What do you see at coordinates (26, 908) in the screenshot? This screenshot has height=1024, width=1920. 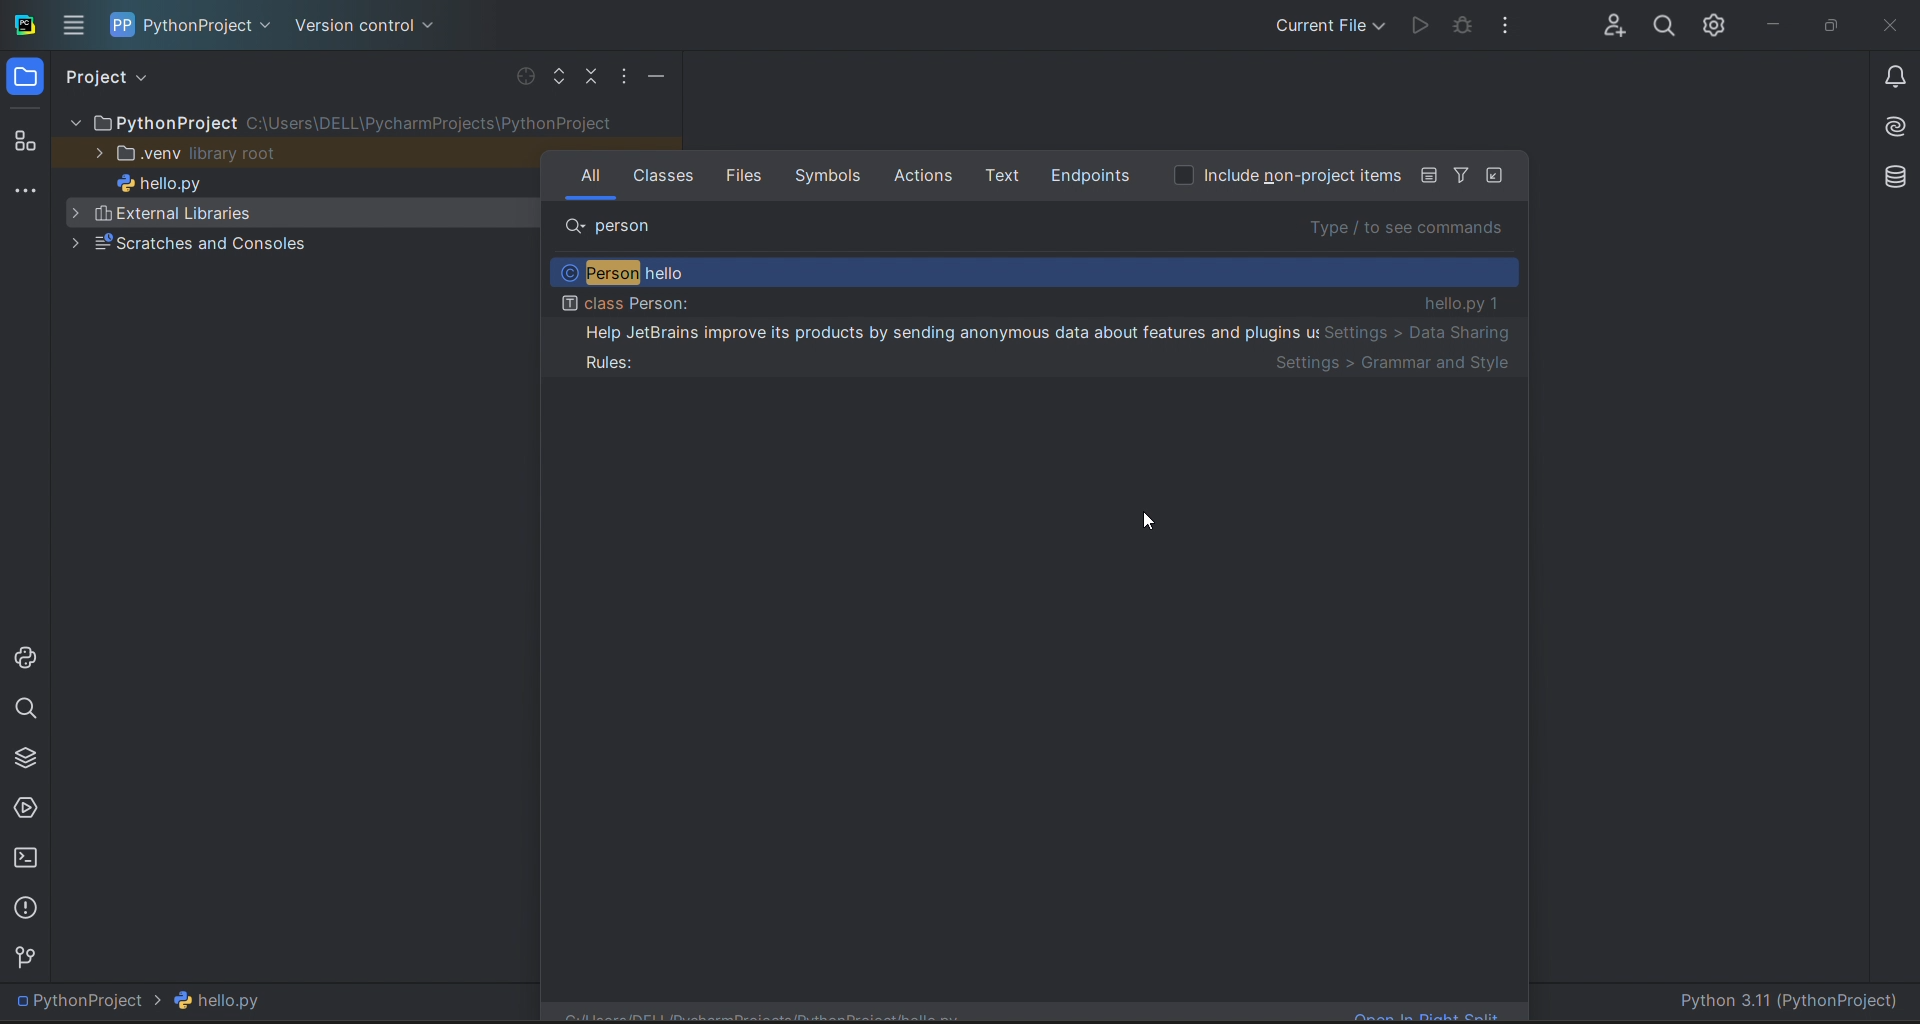 I see `problems` at bounding box center [26, 908].